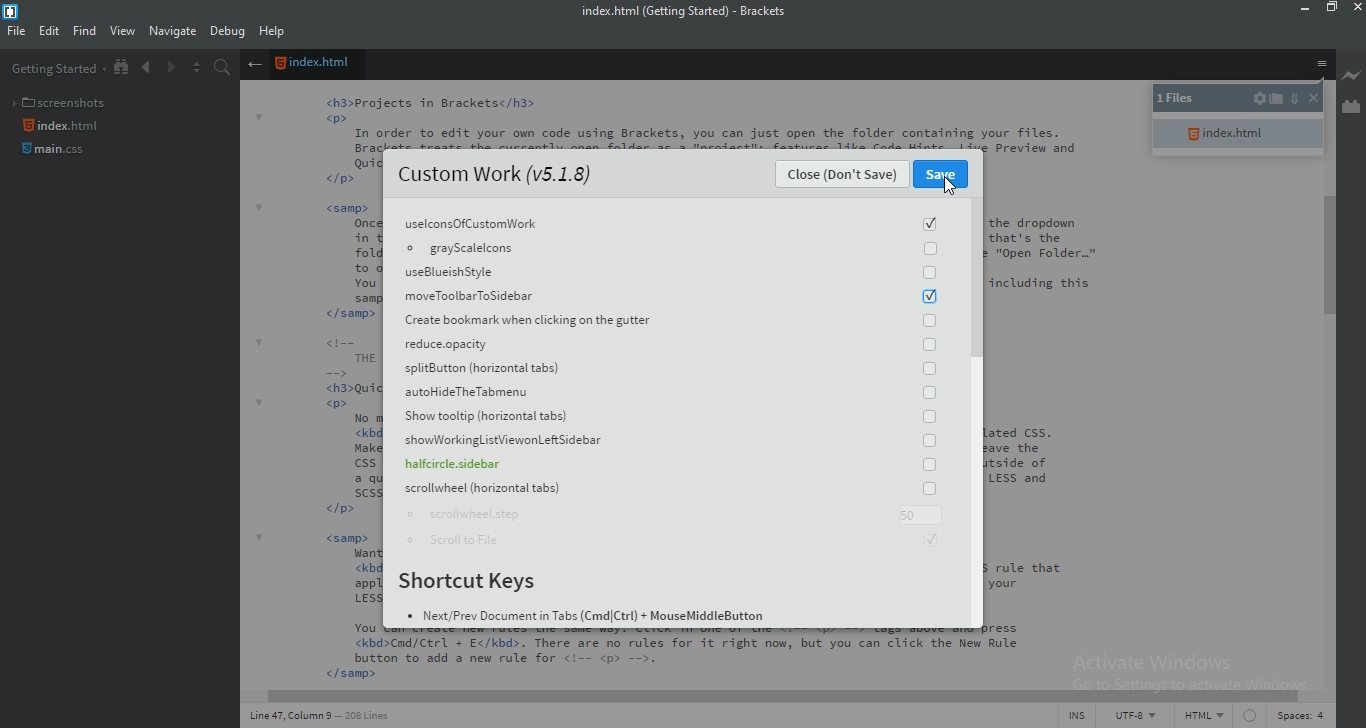 This screenshot has height=728, width=1366. What do you see at coordinates (974, 275) in the screenshot?
I see `scroll bar` at bounding box center [974, 275].